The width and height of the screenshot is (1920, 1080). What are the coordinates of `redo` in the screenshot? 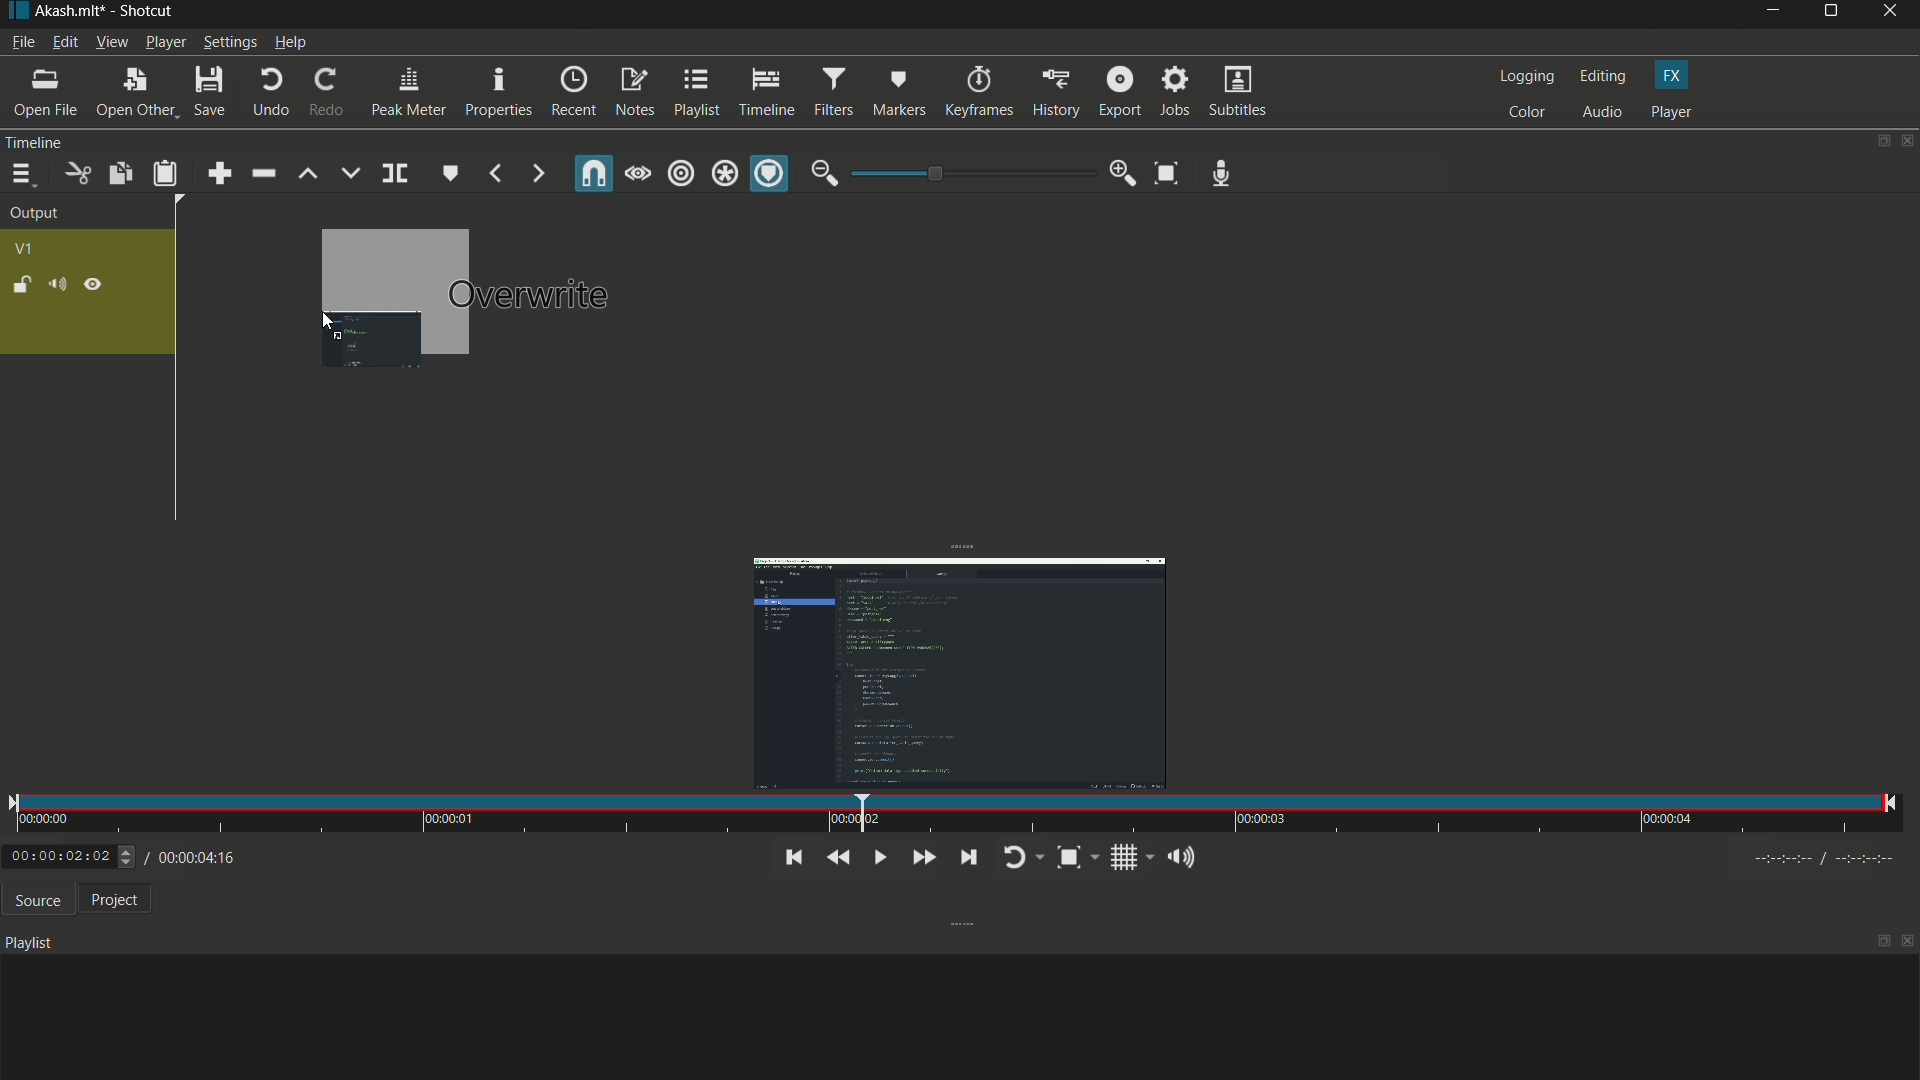 It's located at (322, 92).